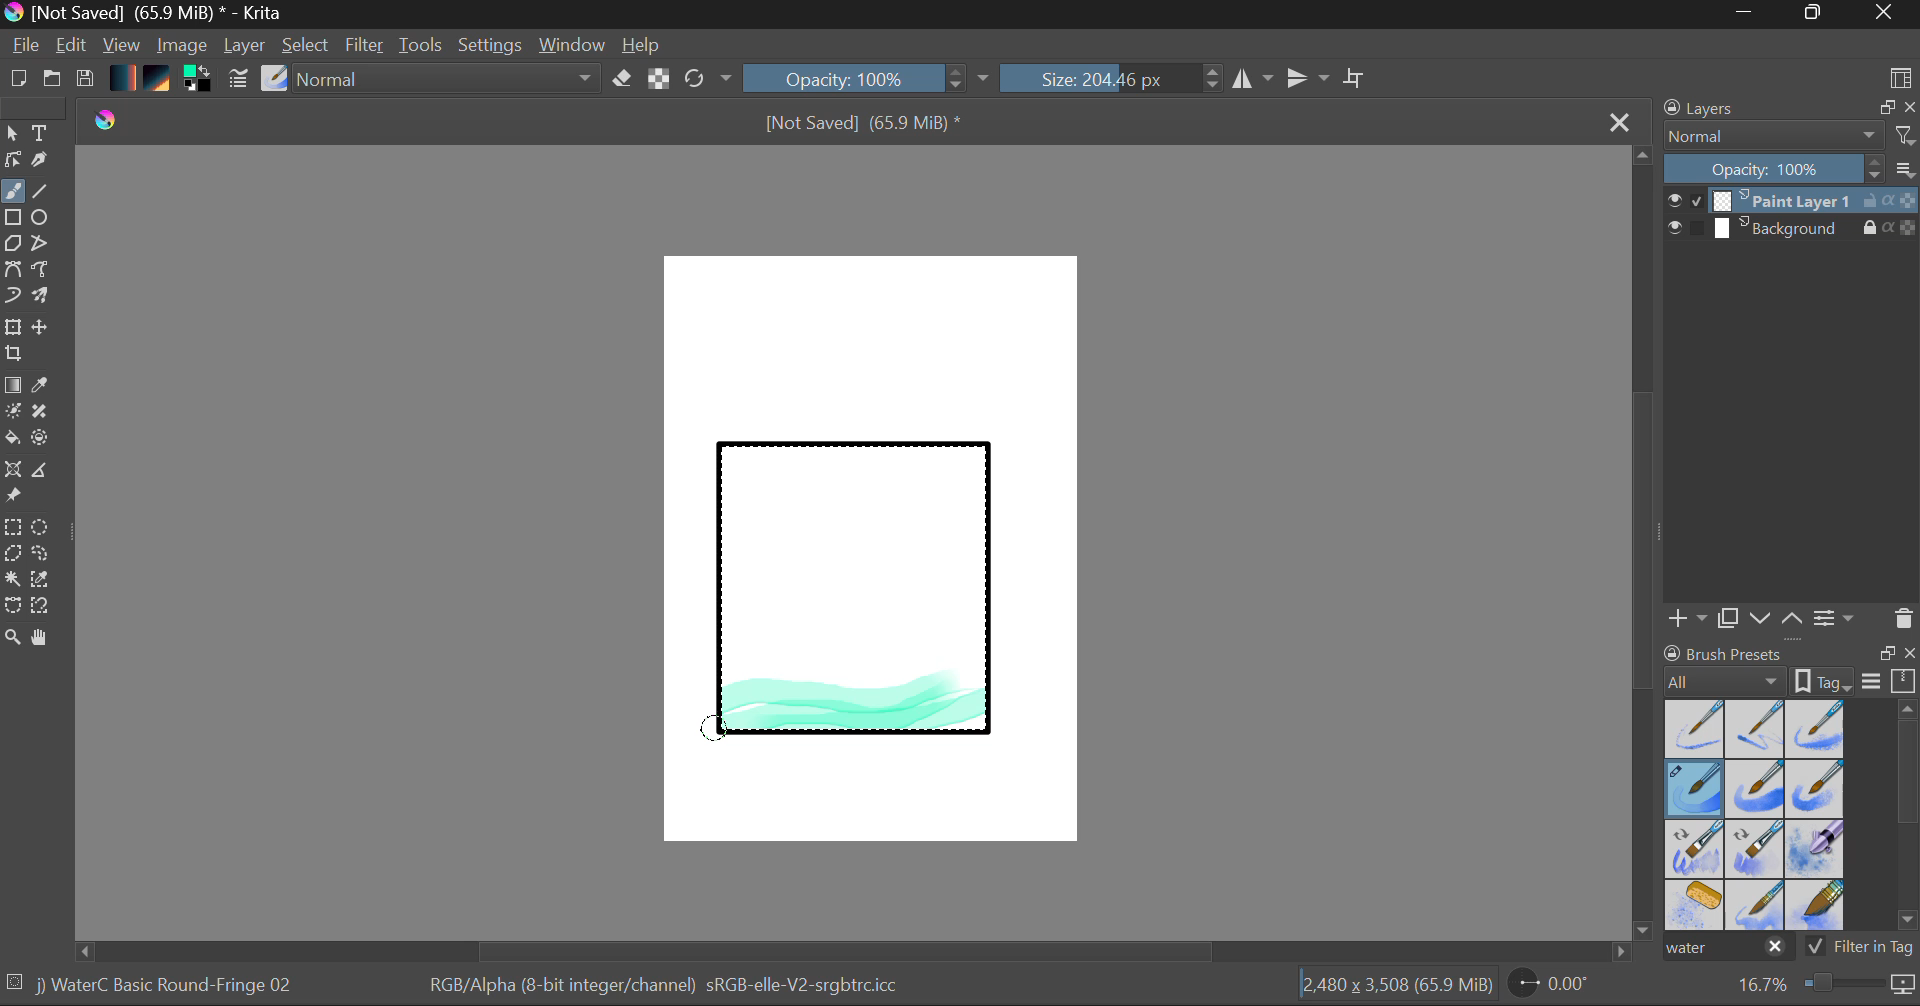 Image resolution: width=1920 pixels, height=1006 pixels. I want to click on Dynamic Brush, so click(12, 296).